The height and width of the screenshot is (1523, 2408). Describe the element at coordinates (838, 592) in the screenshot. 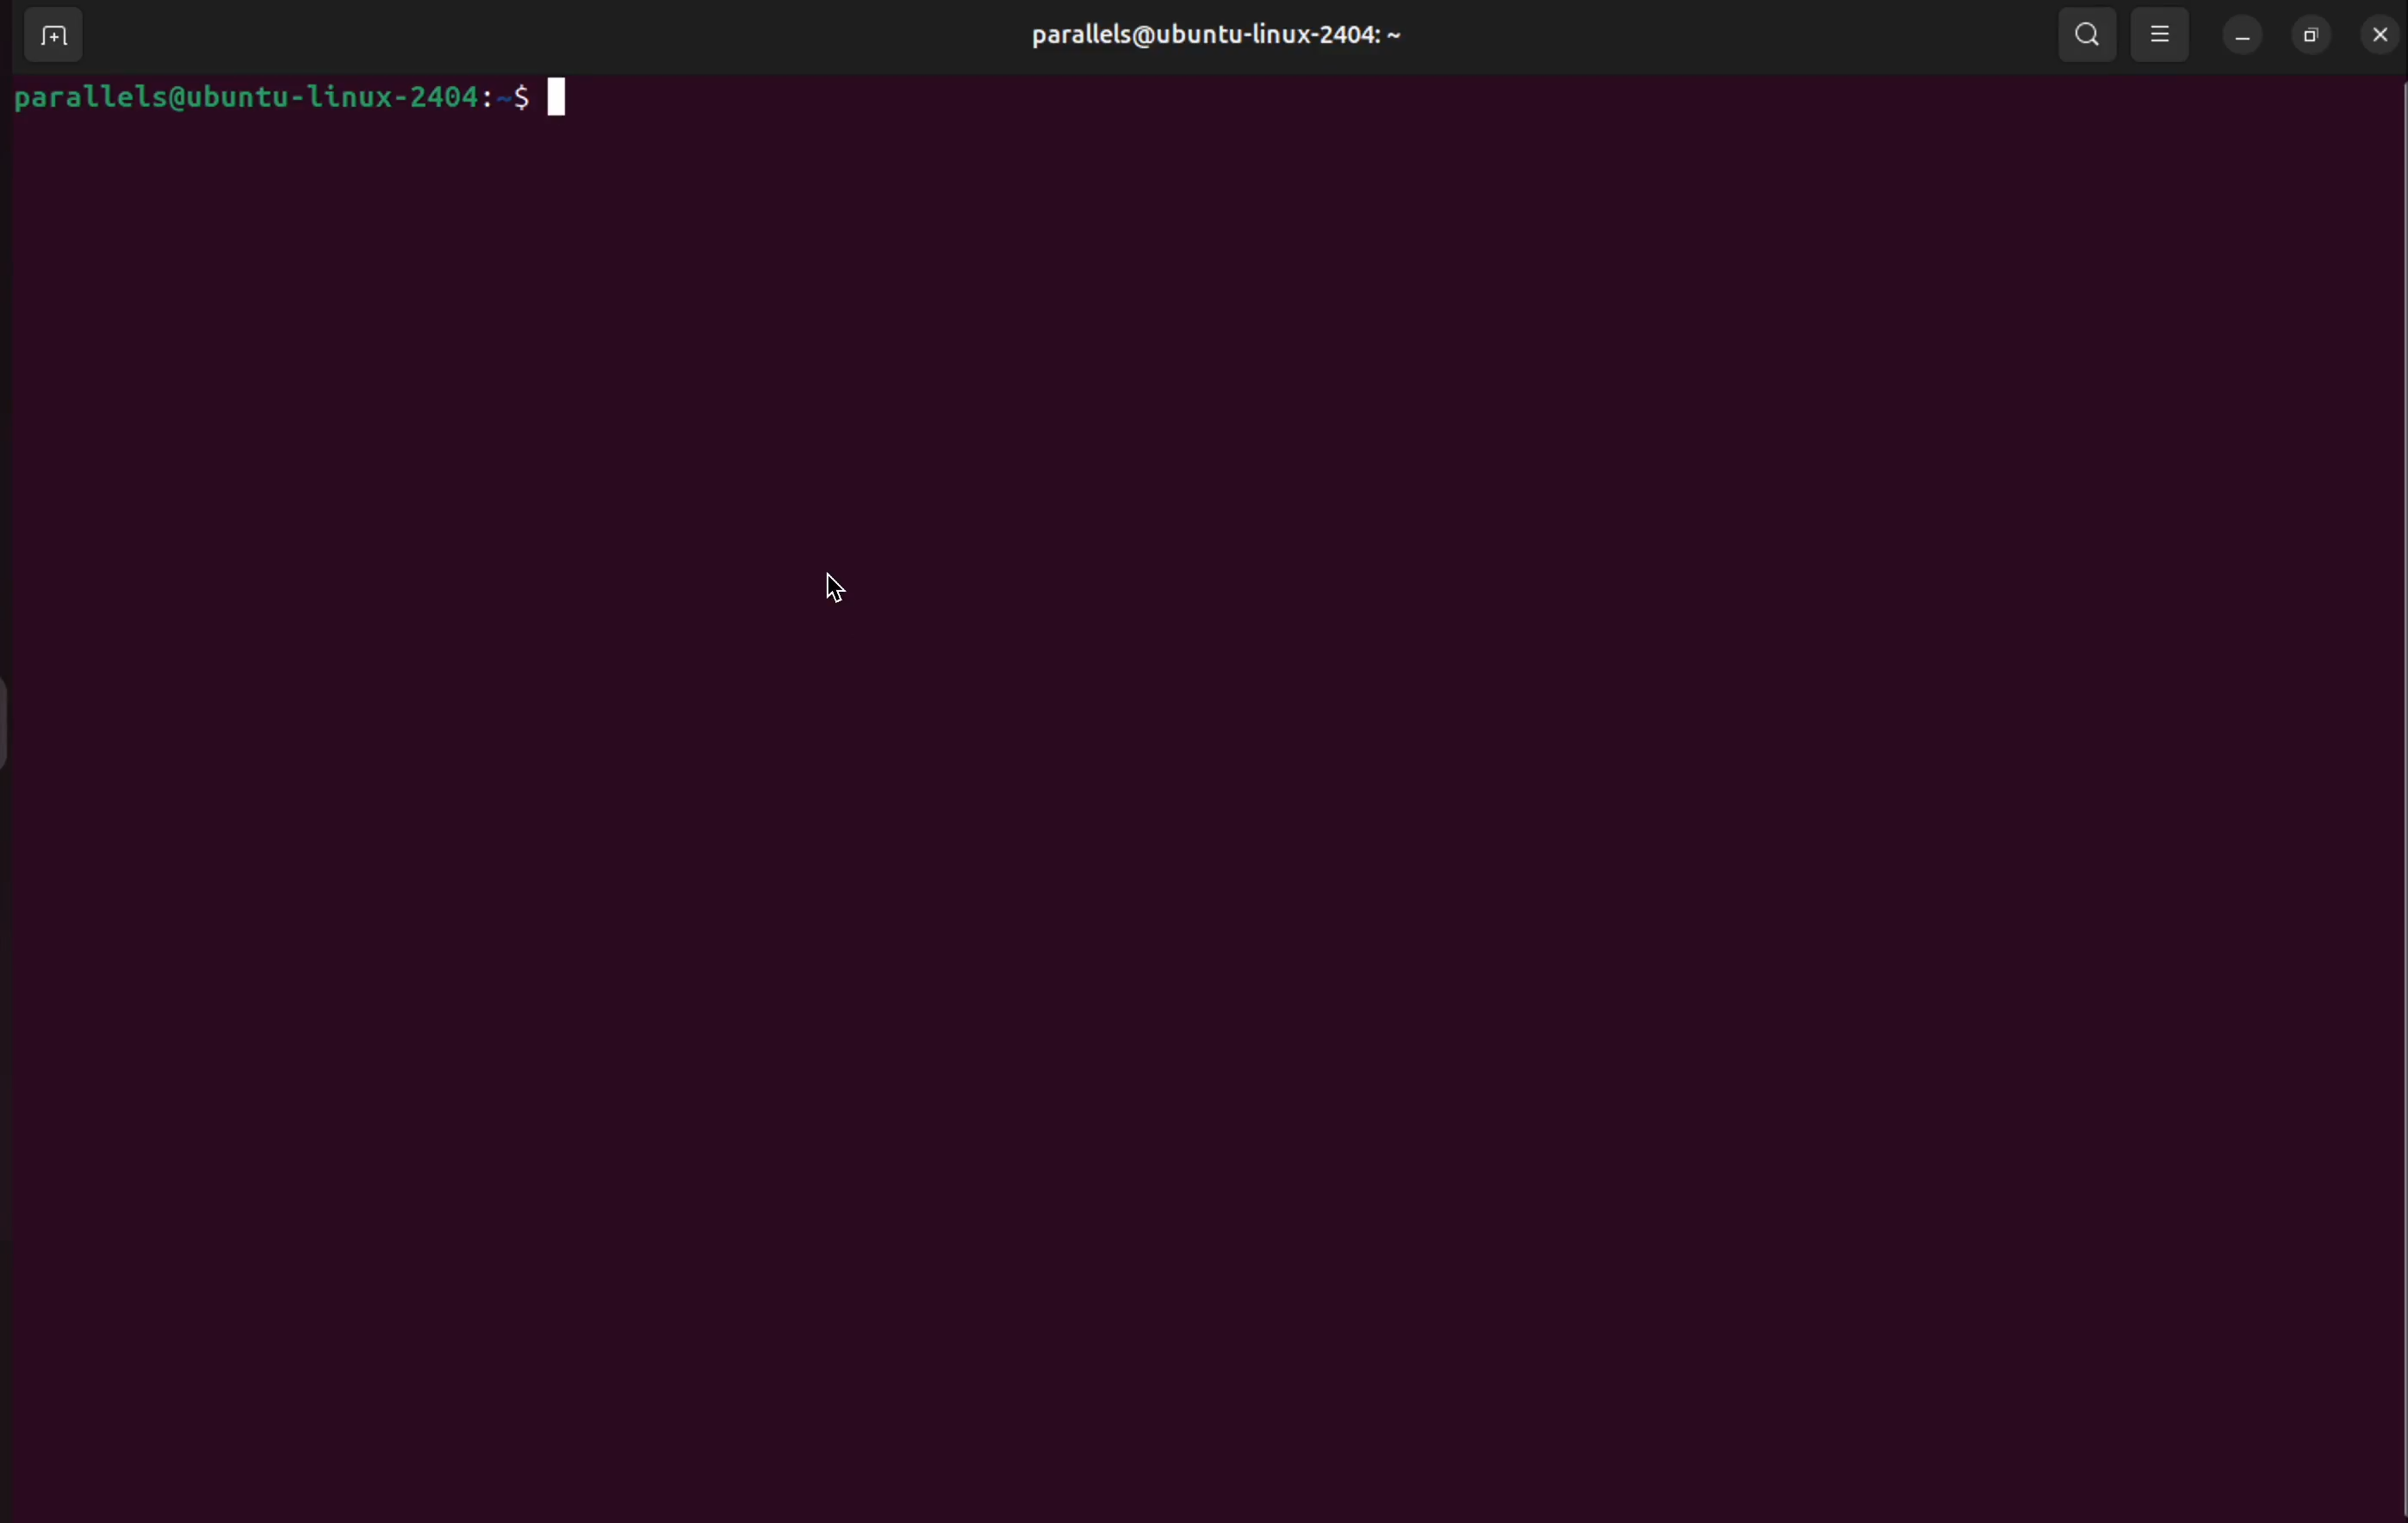

I see `cursor` at that location.